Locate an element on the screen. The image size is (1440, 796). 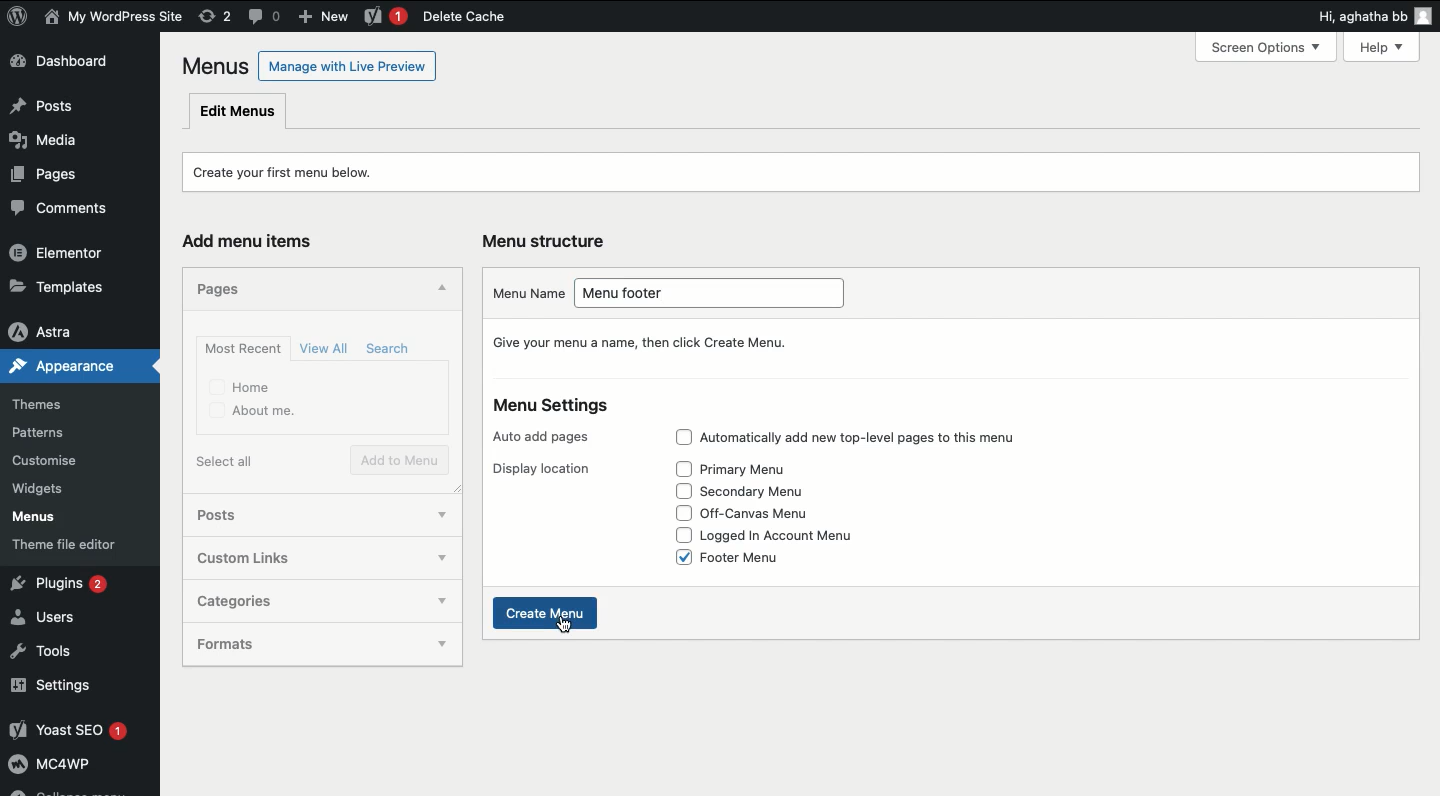
Secondary menu is located at coordinates (767, 491).